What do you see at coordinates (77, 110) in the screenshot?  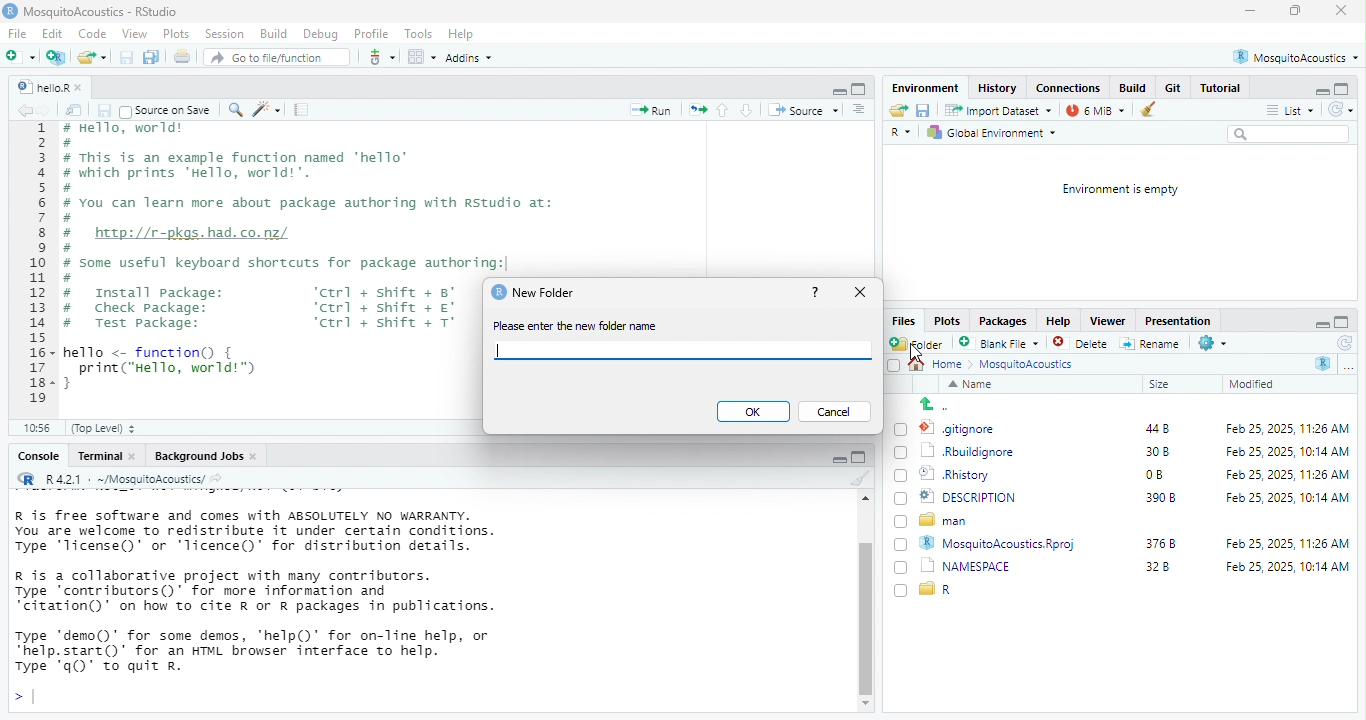 I see `show in new window` at bounding box center [77, 110].